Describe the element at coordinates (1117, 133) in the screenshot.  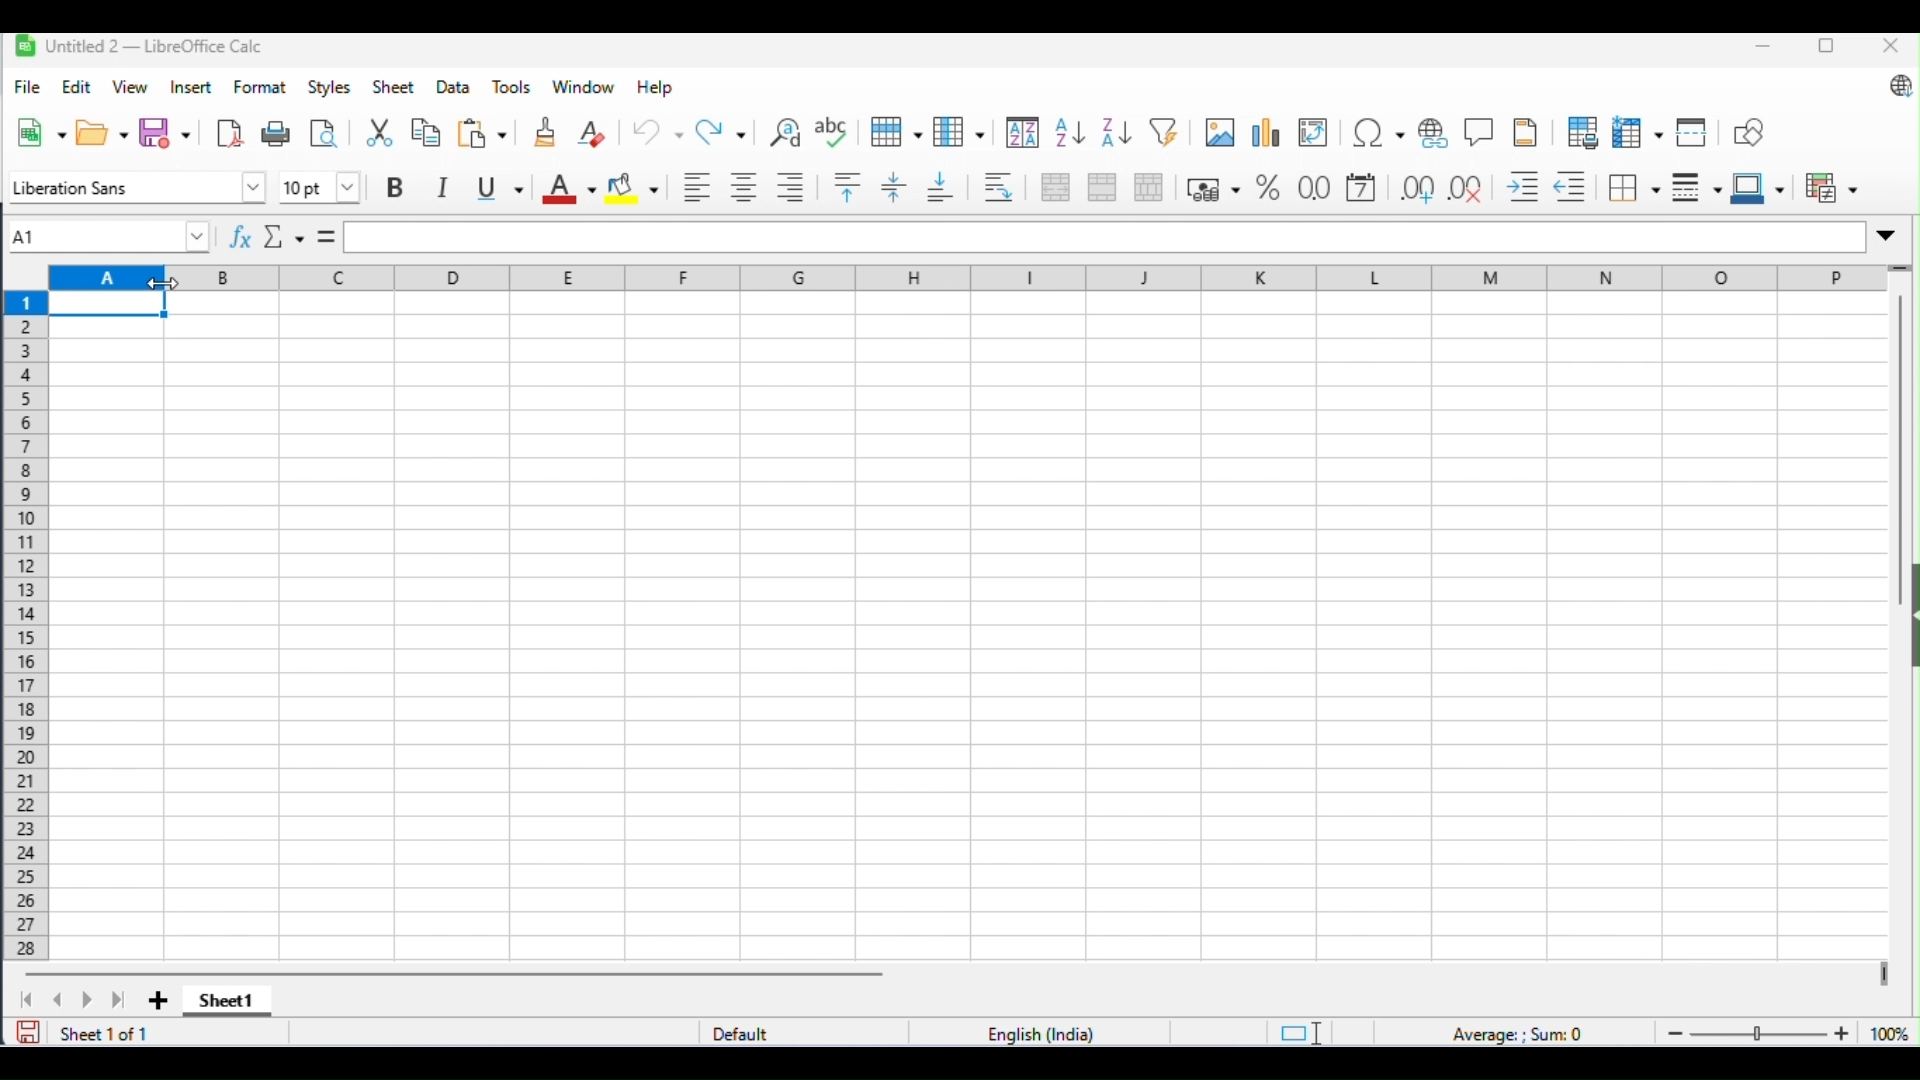
I see `sort descending` at that location.